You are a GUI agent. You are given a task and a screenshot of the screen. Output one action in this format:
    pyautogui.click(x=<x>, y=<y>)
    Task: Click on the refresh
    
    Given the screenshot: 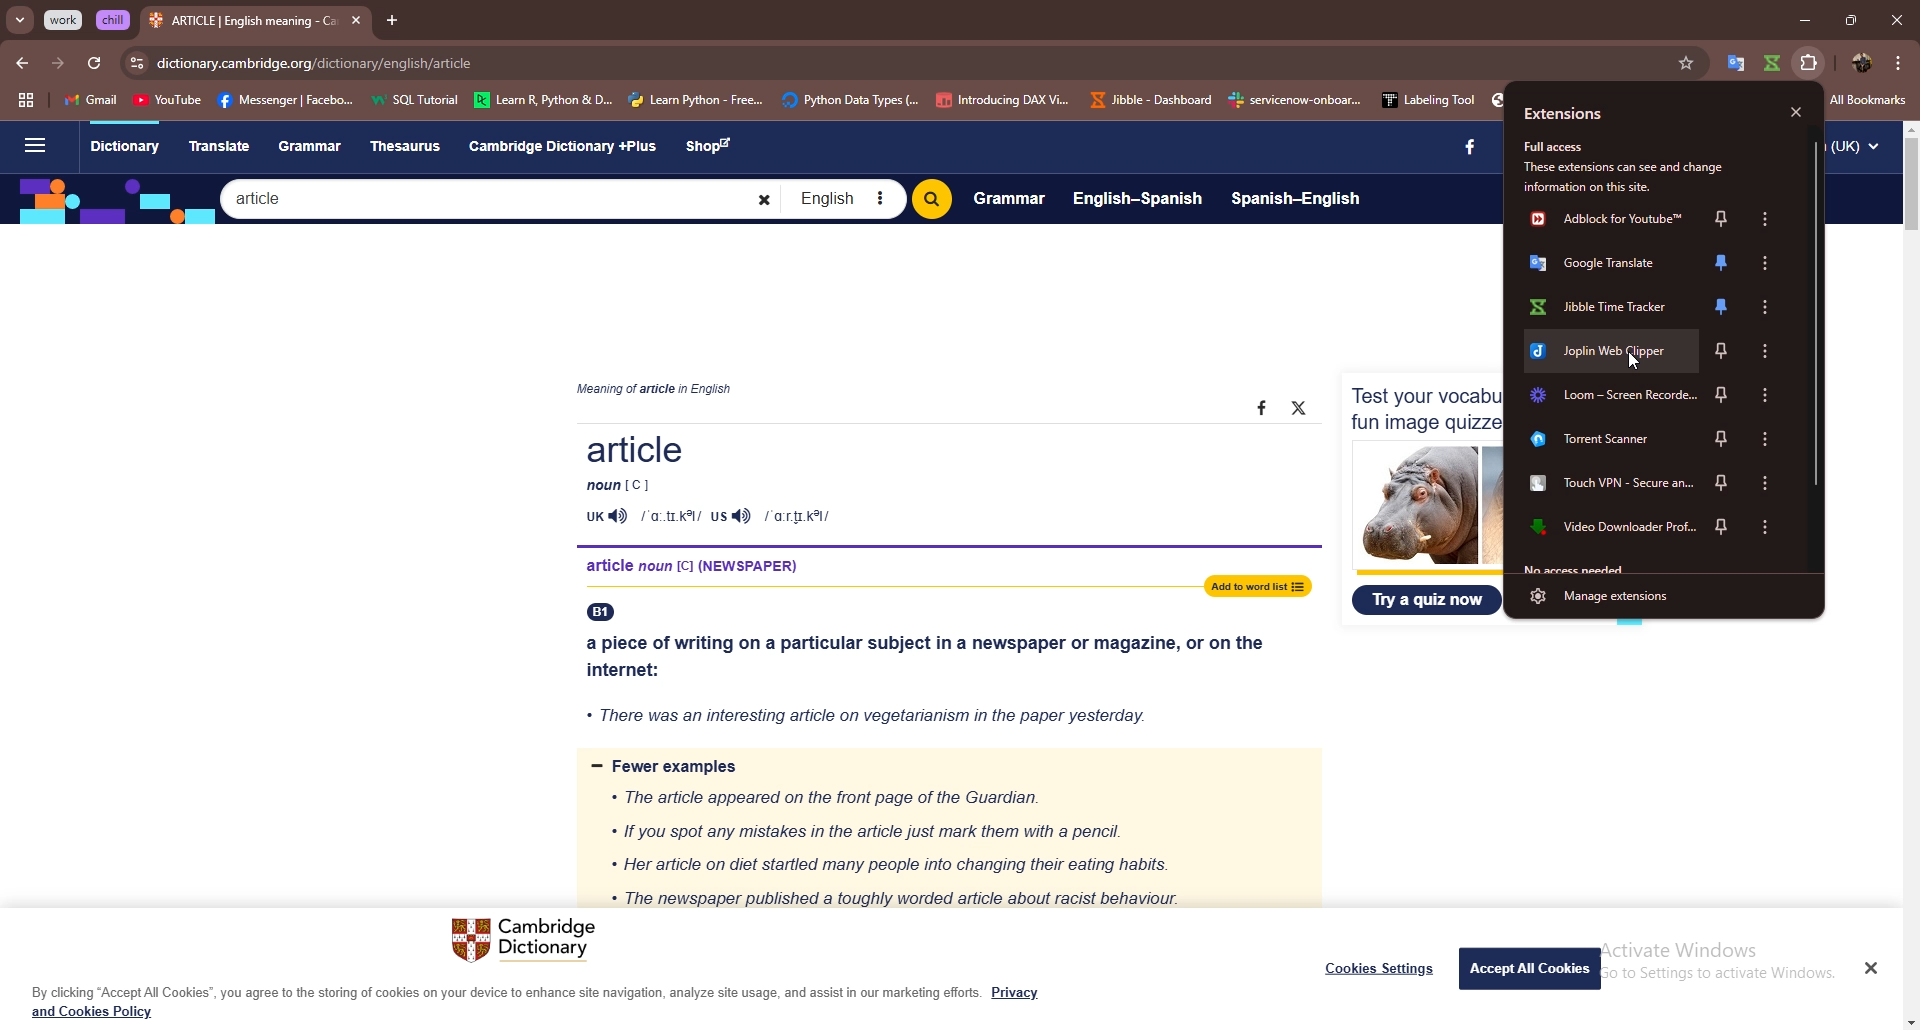 What is the action you would take?
    pyautogui.click(x=93, y=64)
    